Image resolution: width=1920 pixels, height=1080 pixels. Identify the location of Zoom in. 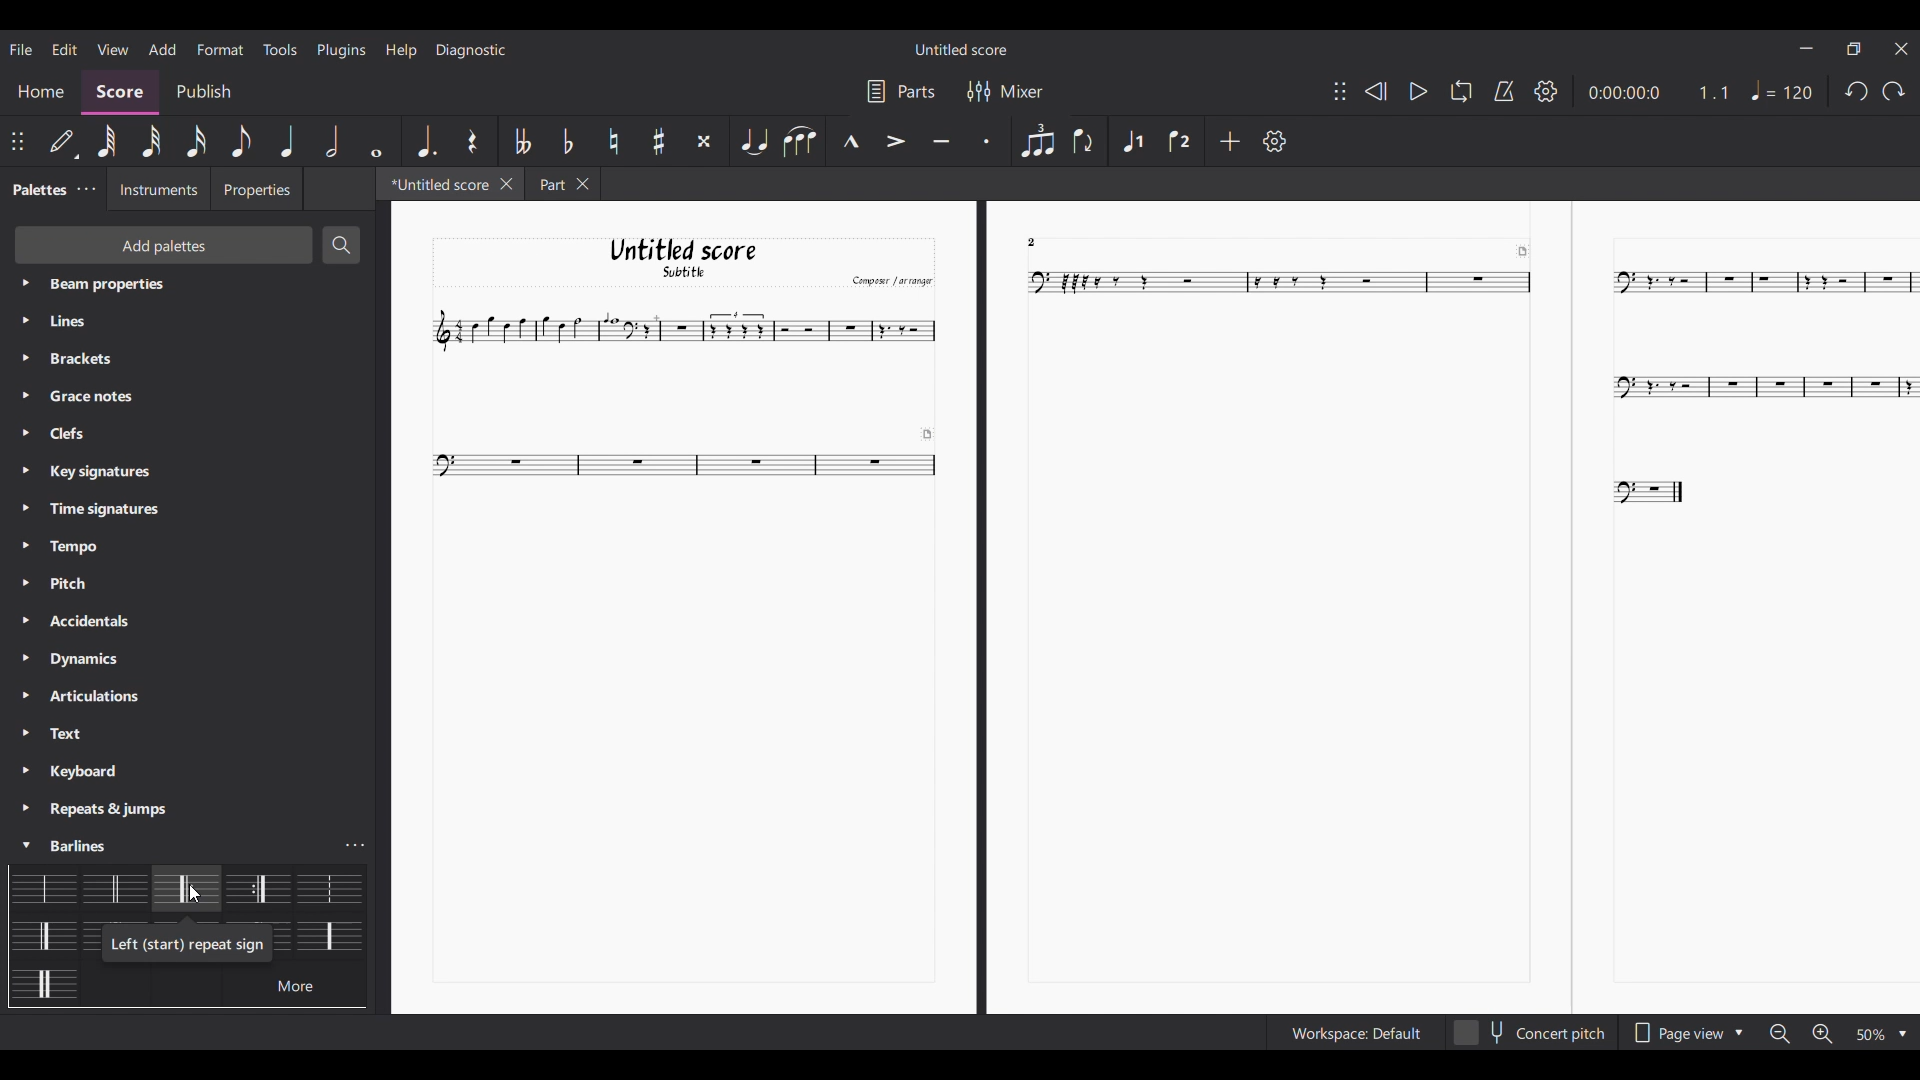
(1823, 1033).